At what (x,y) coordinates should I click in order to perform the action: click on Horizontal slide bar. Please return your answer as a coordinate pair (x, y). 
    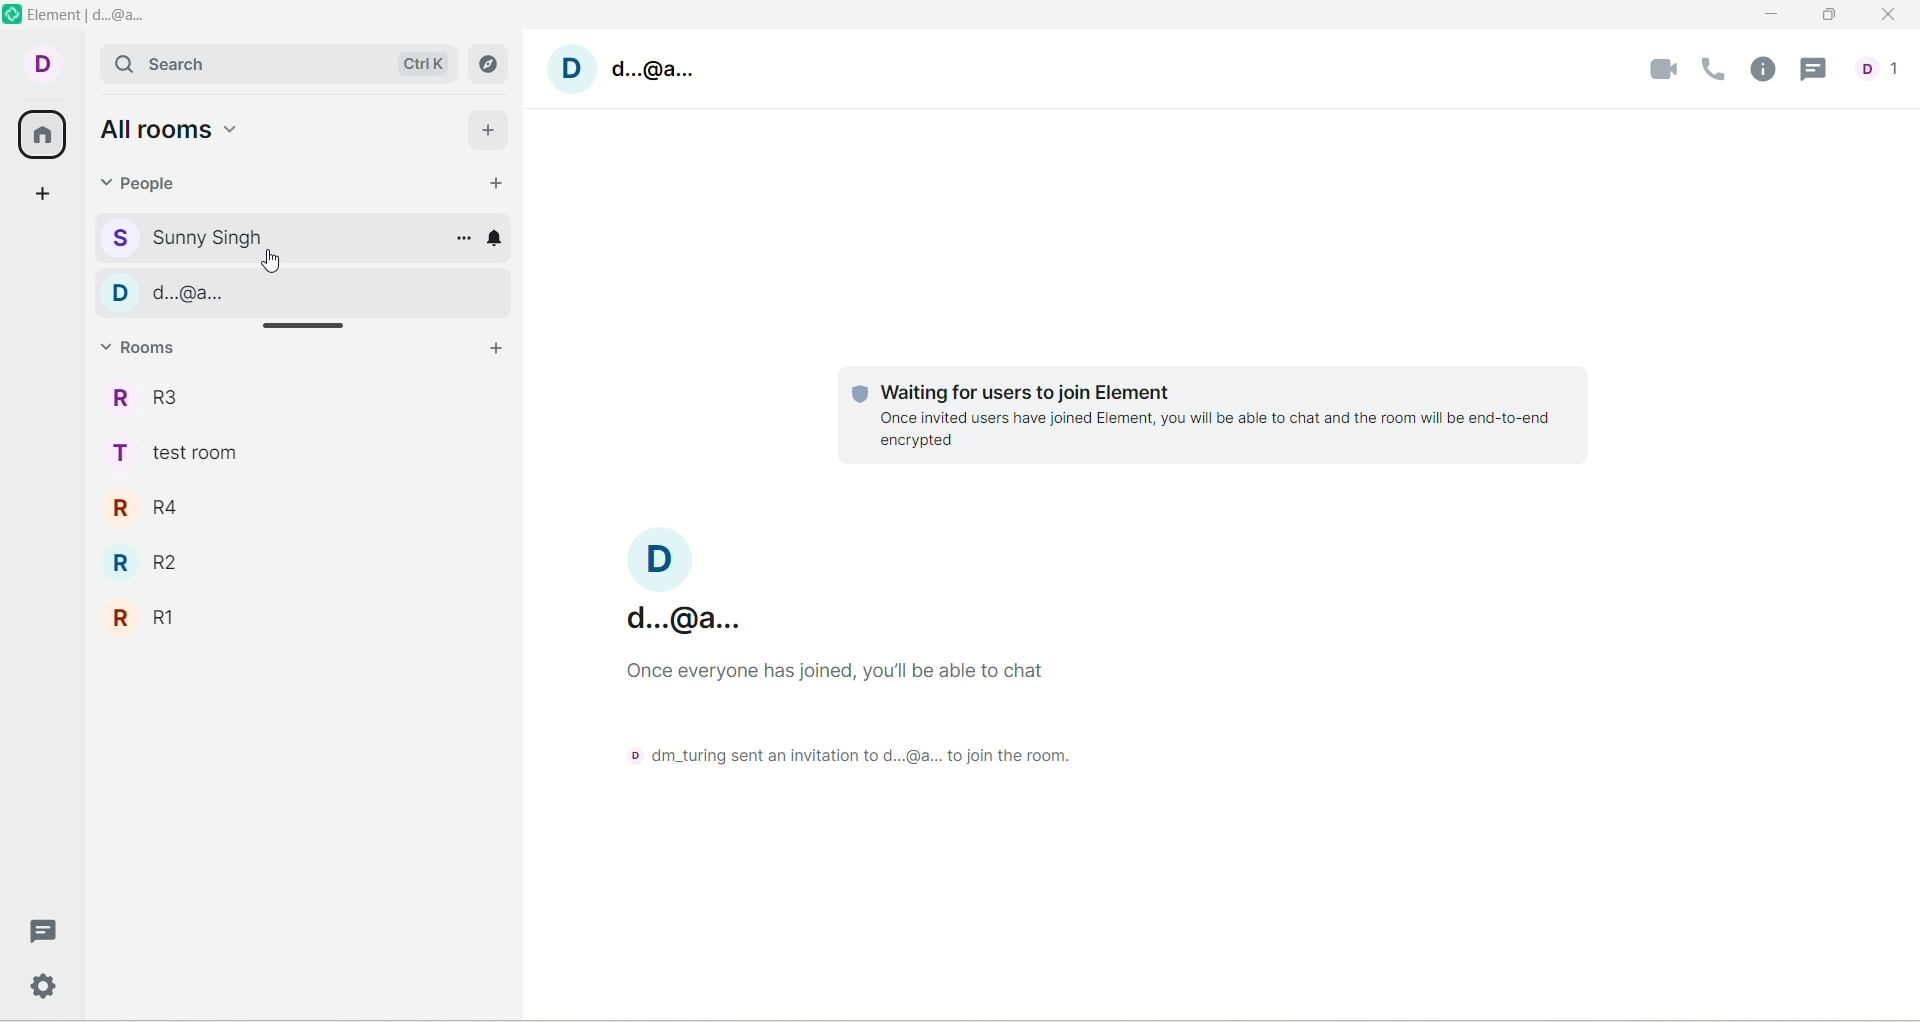
    Looking at the image, I should click on (303, 326).